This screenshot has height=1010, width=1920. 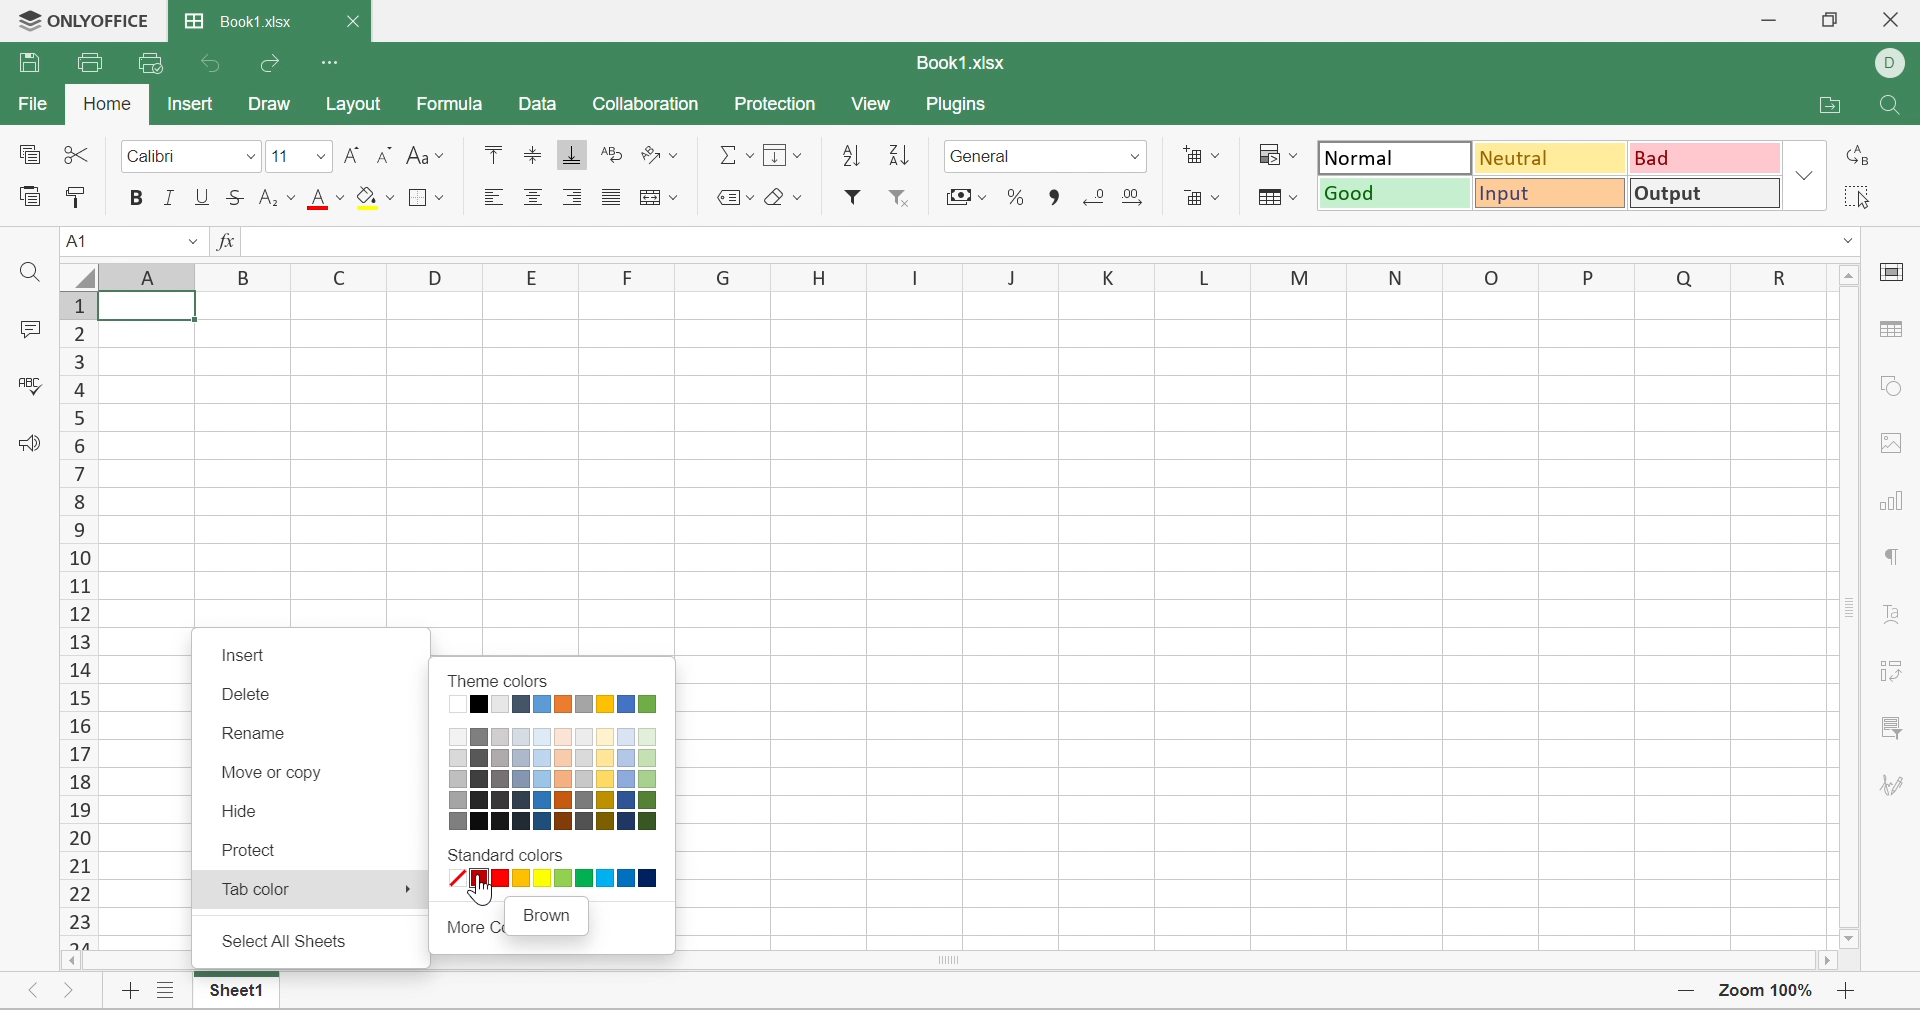 What do you see at coordinates (1705, 157) in the screenshot?
I see `Bad` at bounding box center [1705, 157].